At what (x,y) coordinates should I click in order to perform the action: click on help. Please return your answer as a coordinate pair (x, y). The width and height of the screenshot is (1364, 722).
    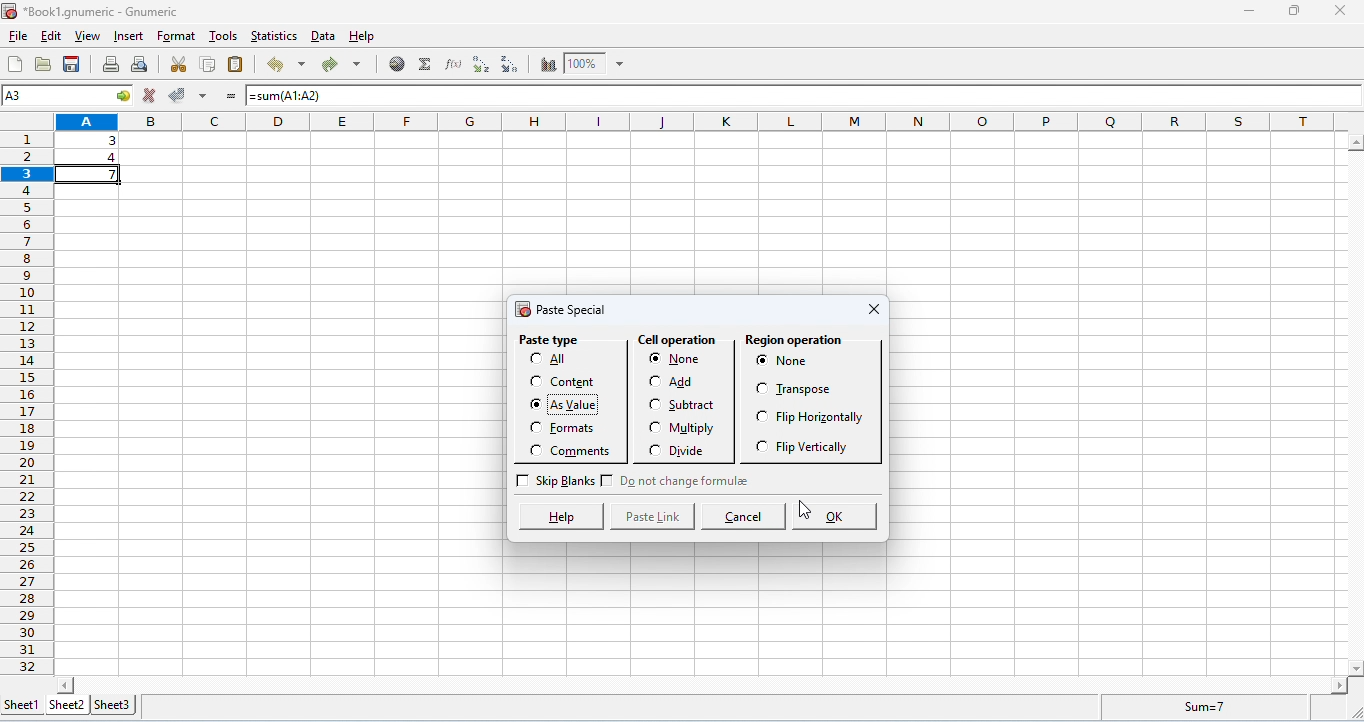
    Looking at the image, I should click on (559, 516).